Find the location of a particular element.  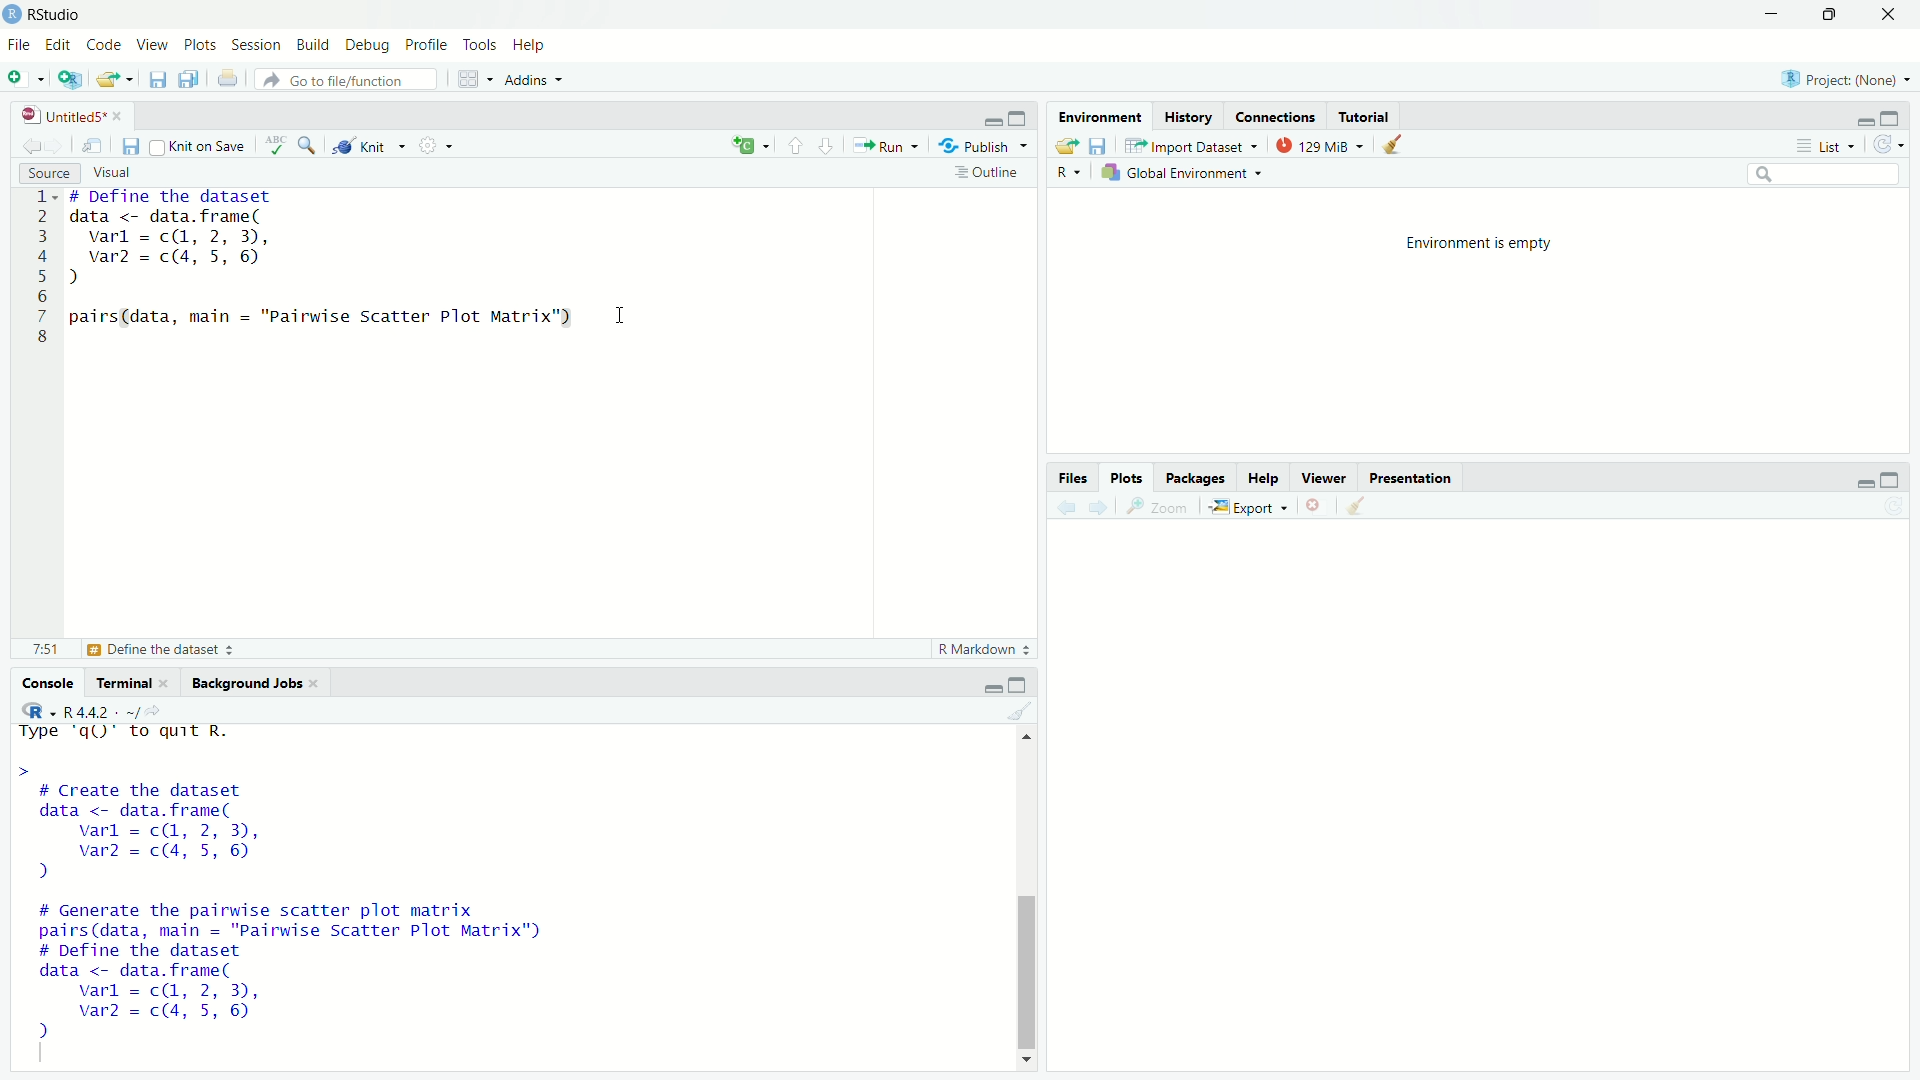

Spell check is located at coordinates (276, 146).